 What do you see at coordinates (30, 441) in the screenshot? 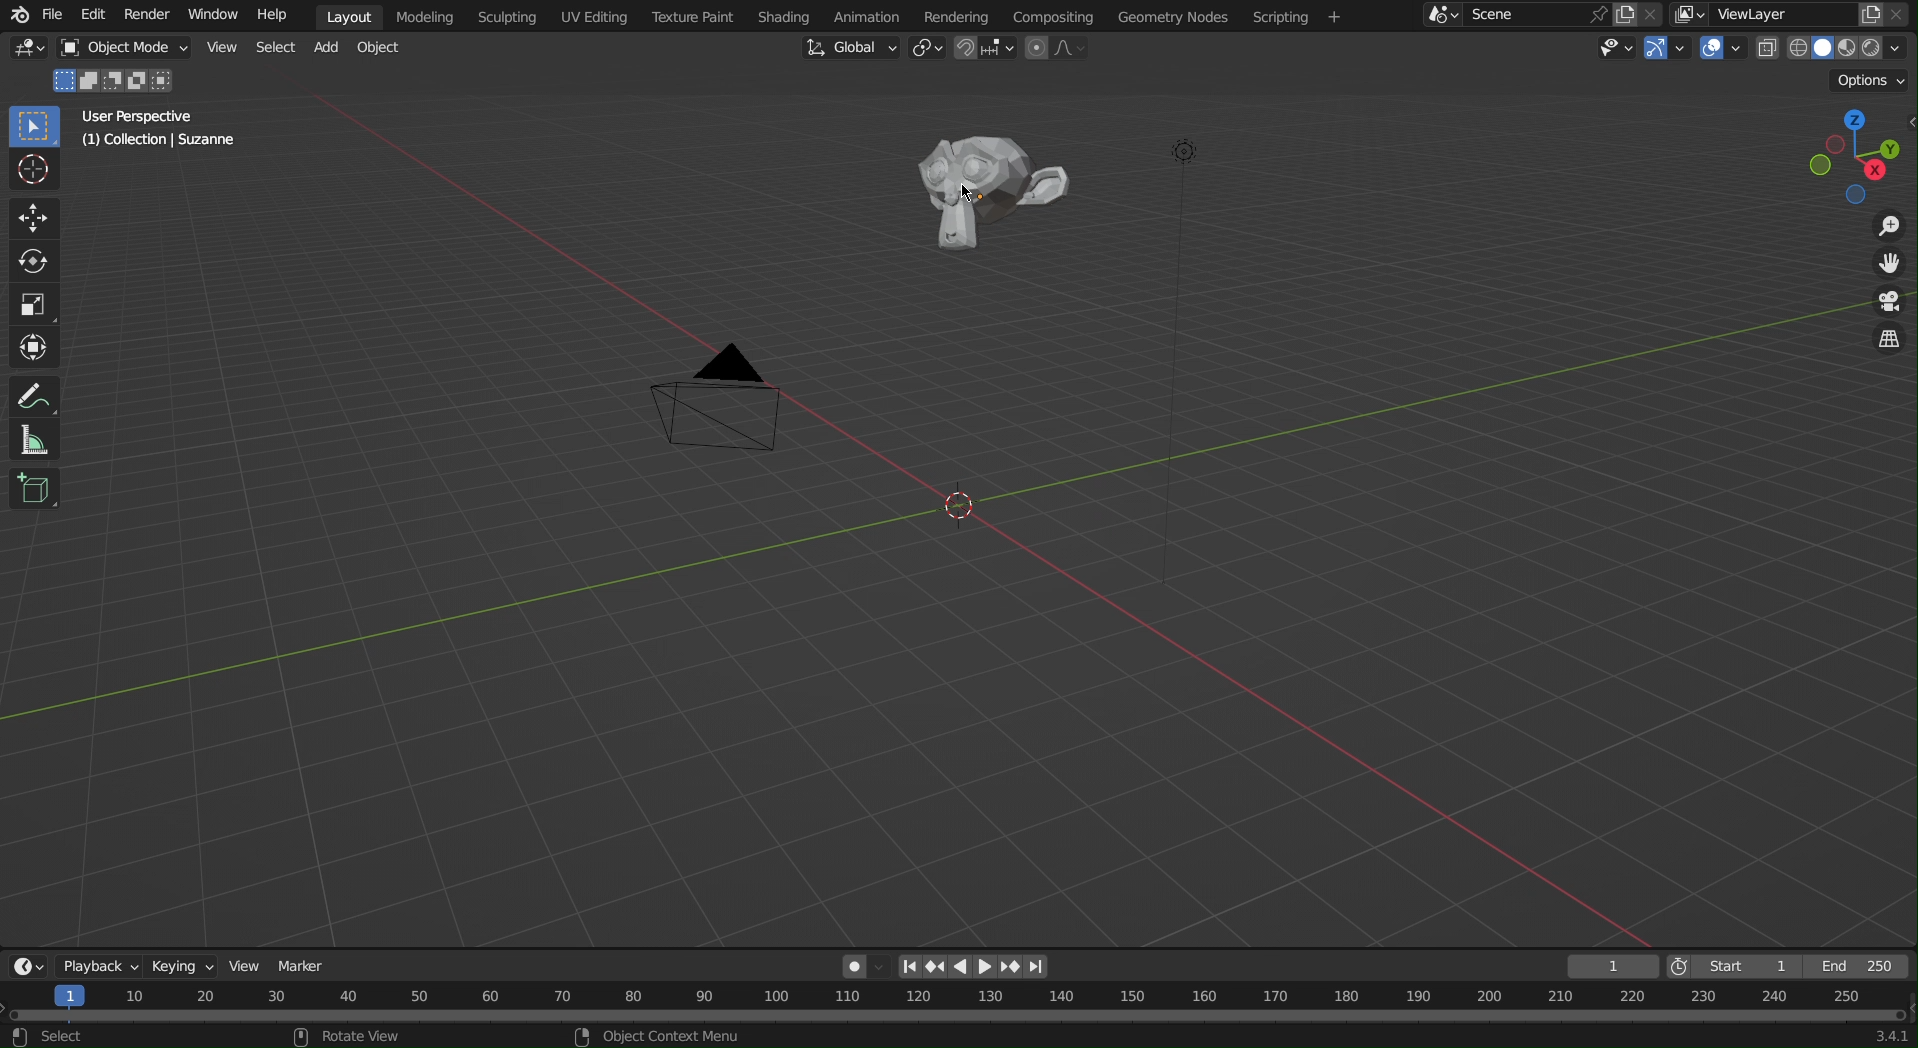
I see `Measure` at bounding box center [30, 441].